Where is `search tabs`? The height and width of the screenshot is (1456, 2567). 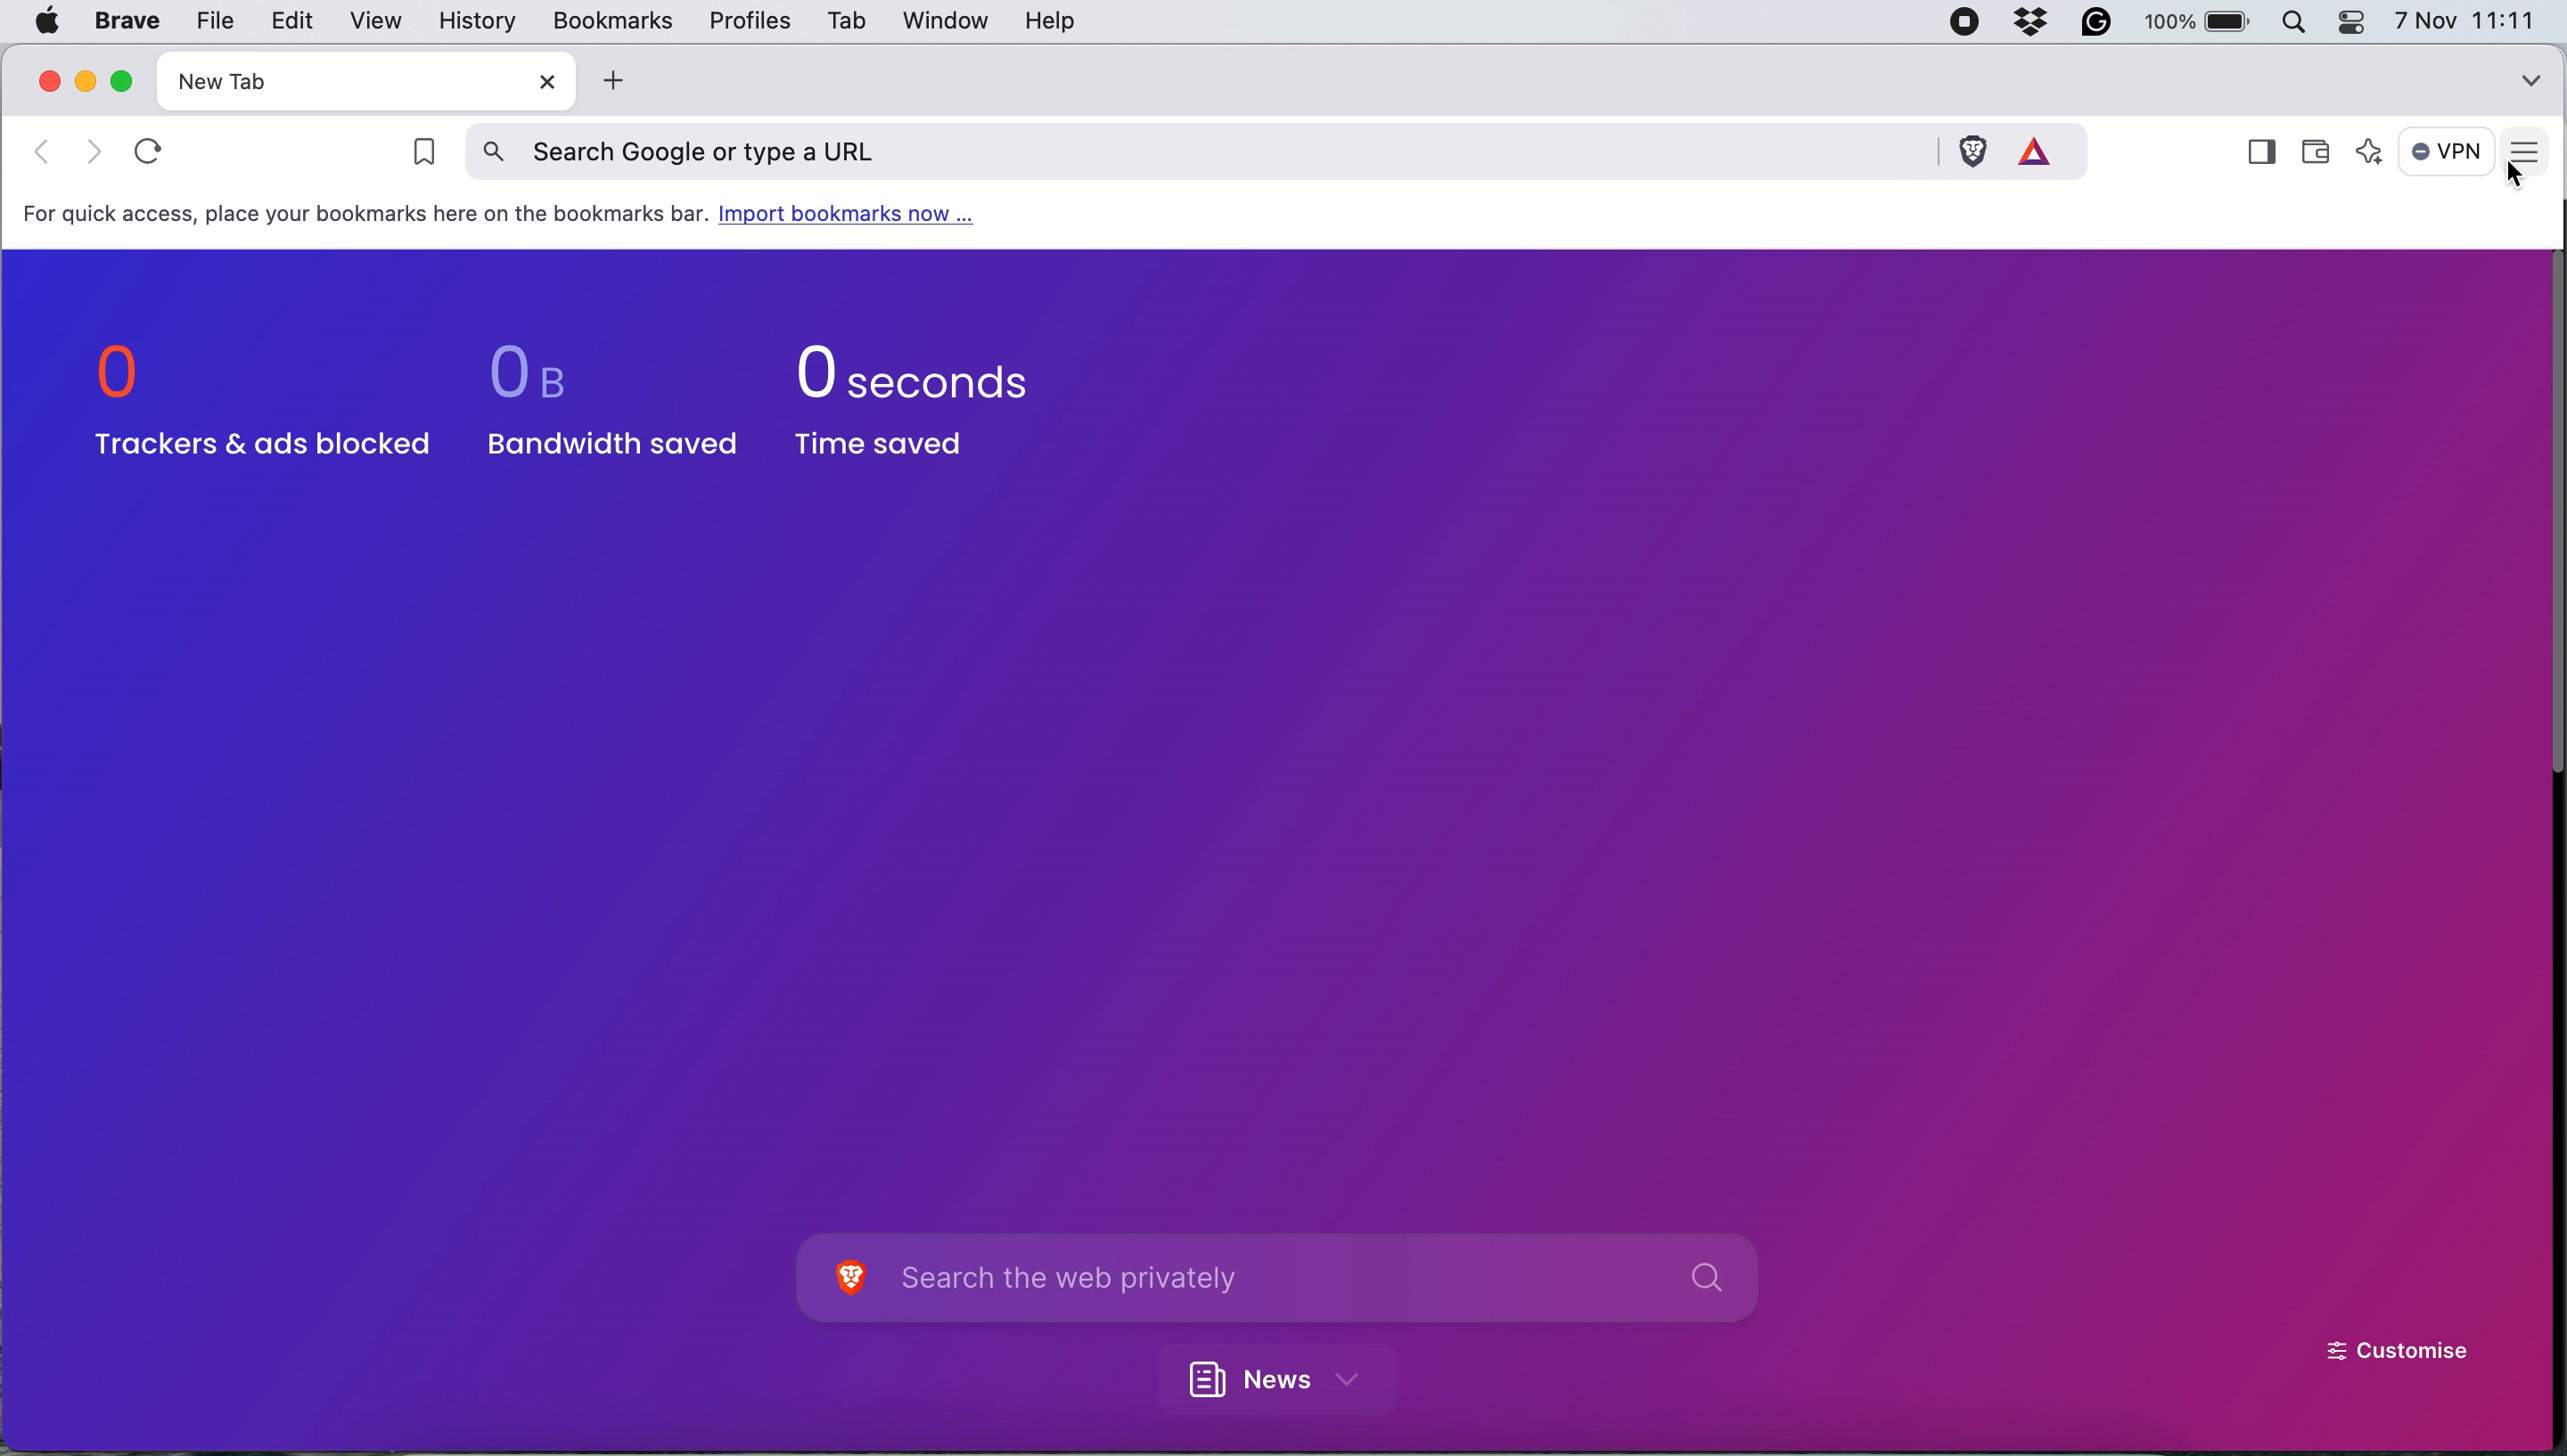
search tabs is located at coordinates (2531, 76).